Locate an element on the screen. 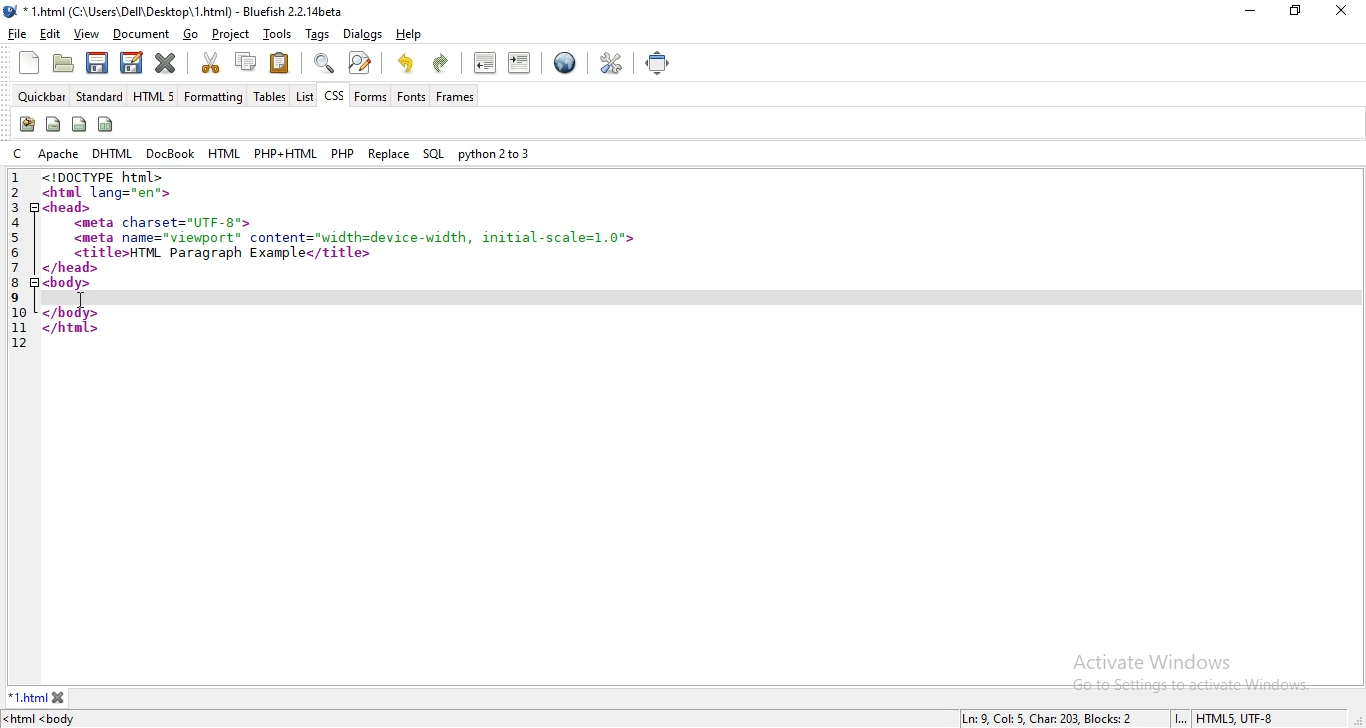  close is located at coordinates (1340, 10).